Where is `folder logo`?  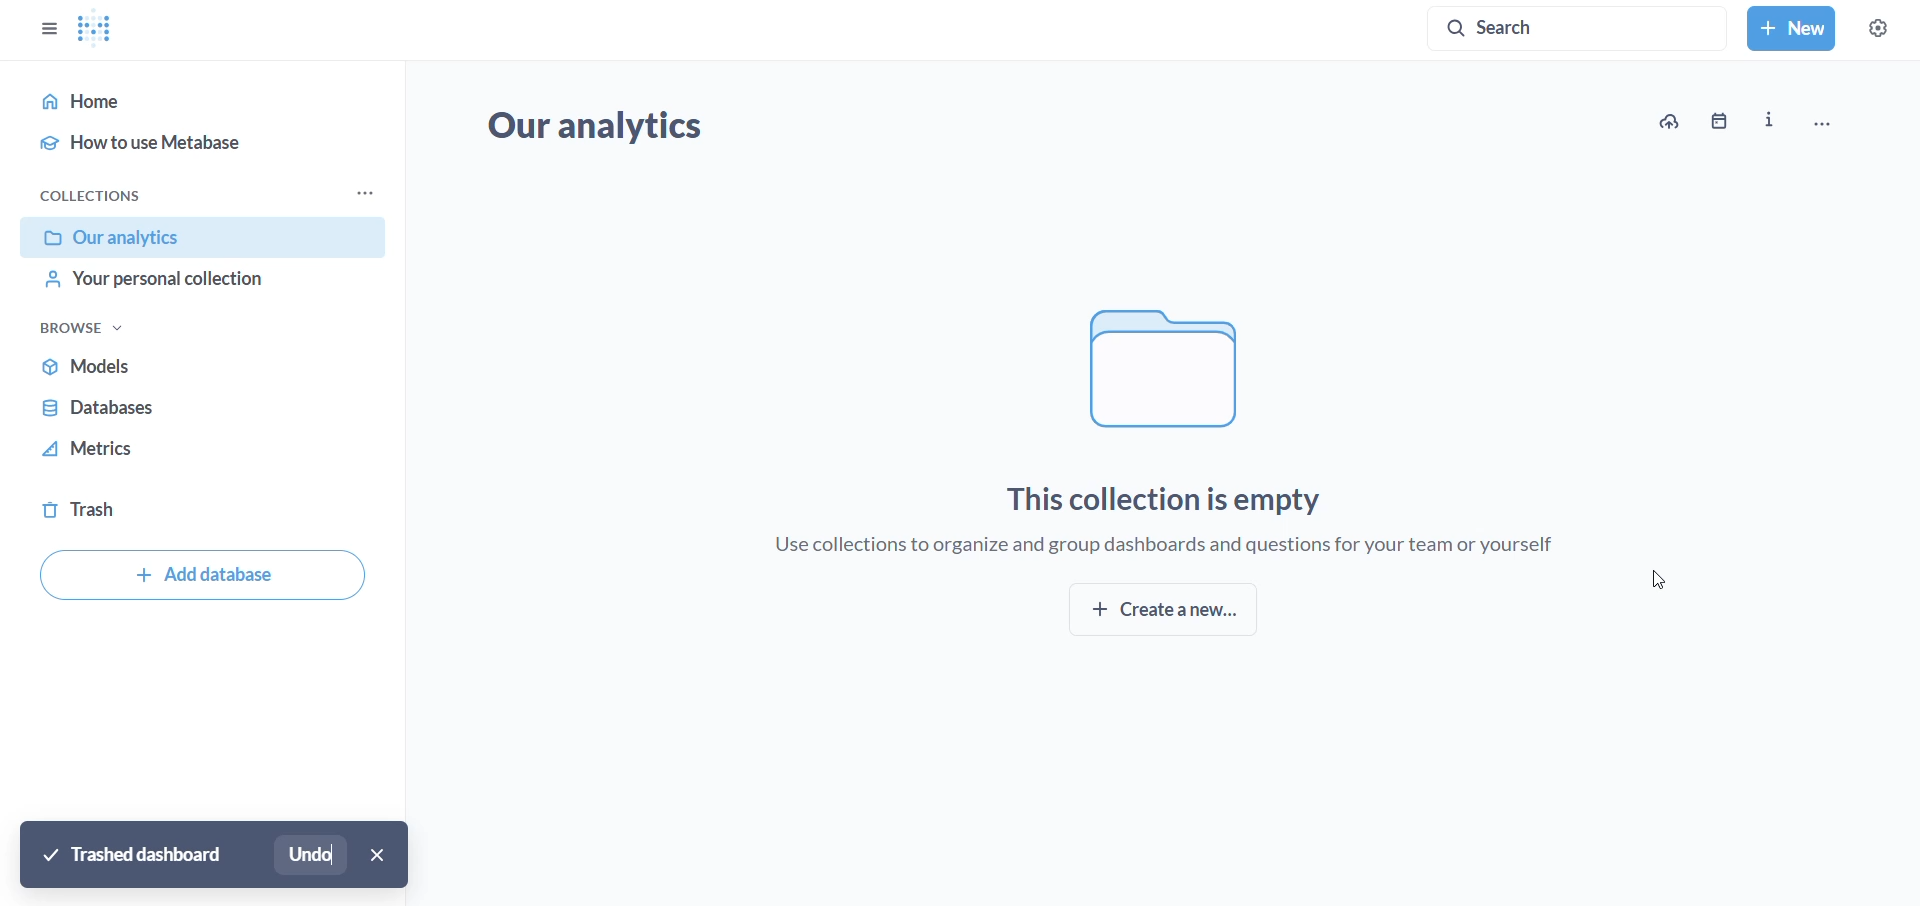
folder logo is located at coordinates (1204, 370).